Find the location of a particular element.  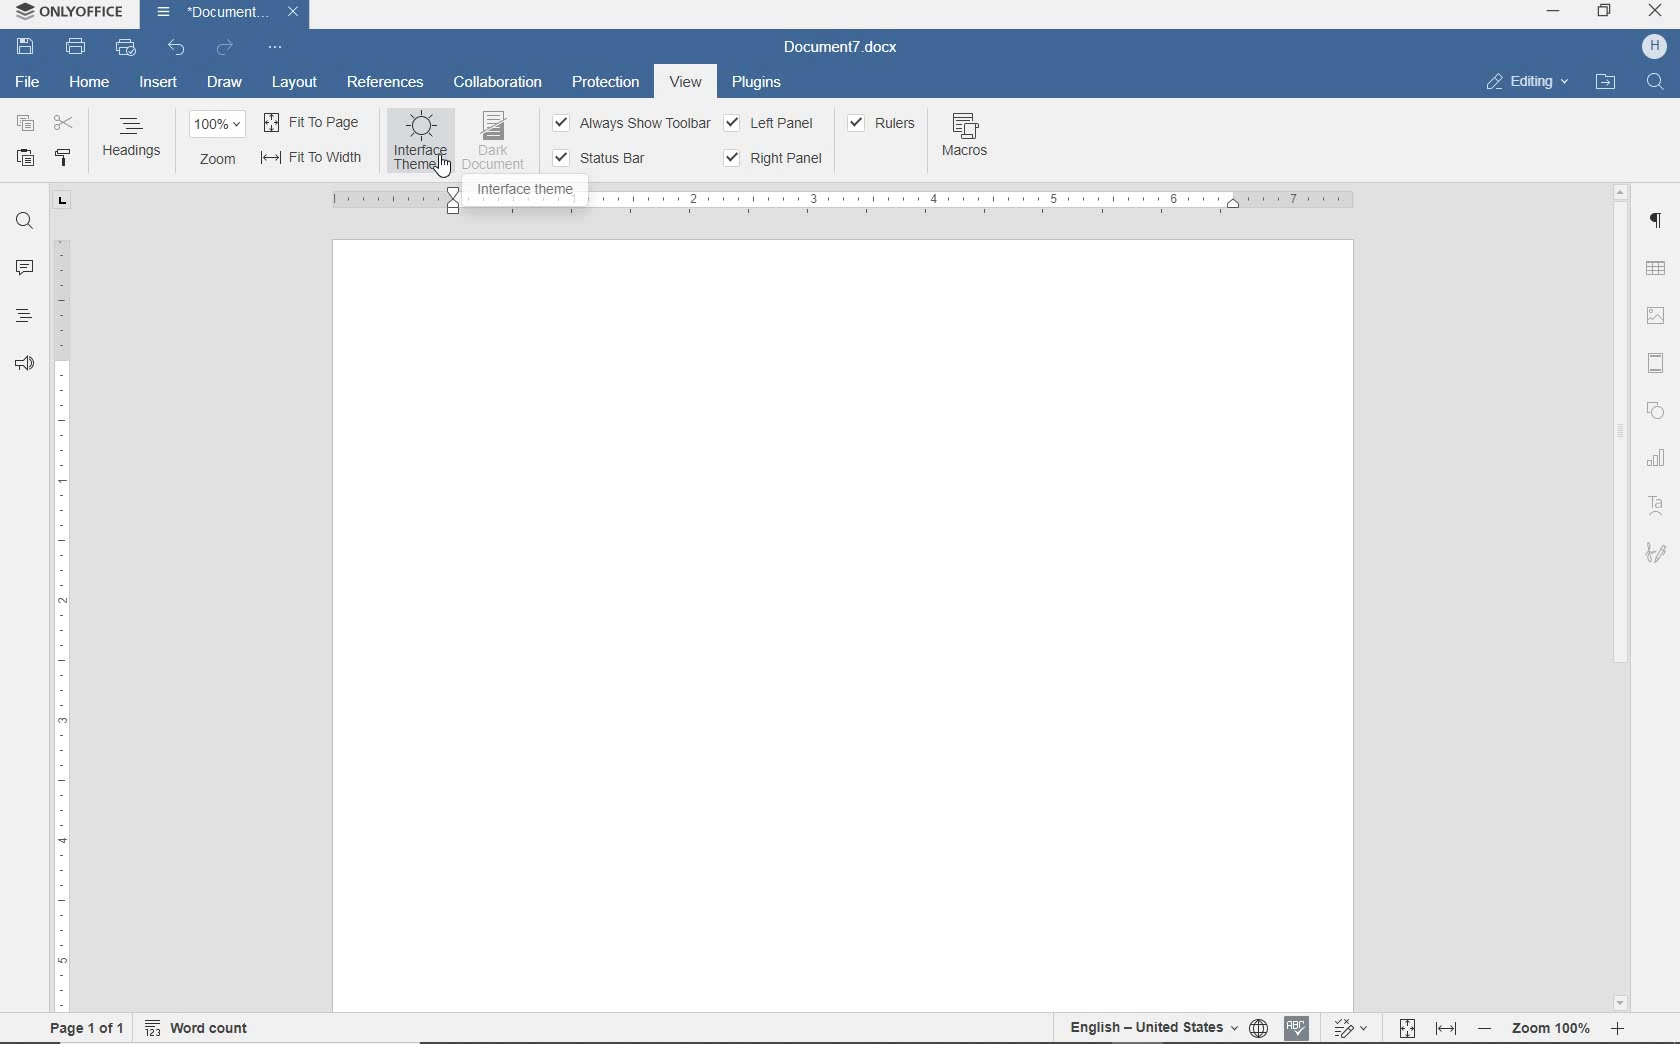

PARAGRAPH SETTINGS is located at coordinates (1656, 221).